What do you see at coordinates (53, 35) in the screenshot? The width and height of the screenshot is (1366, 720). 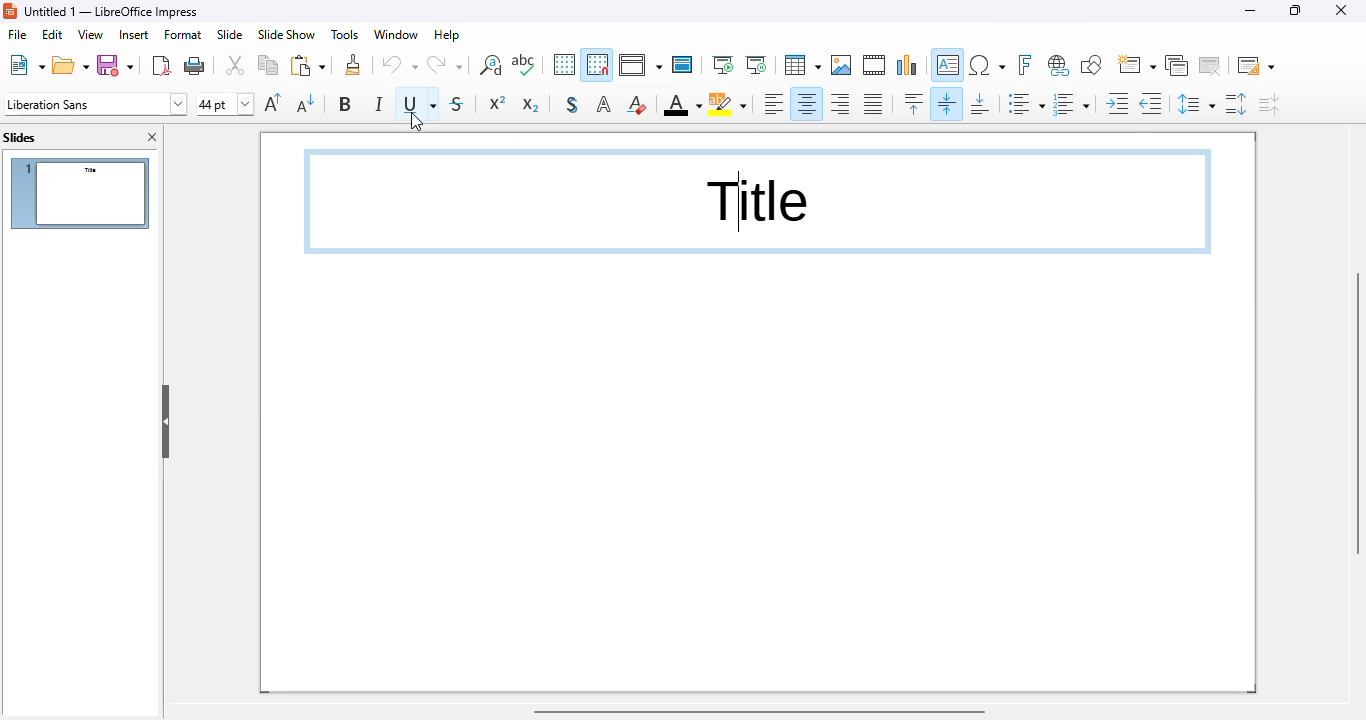 I see `edit` at bounding box center [53, 35].